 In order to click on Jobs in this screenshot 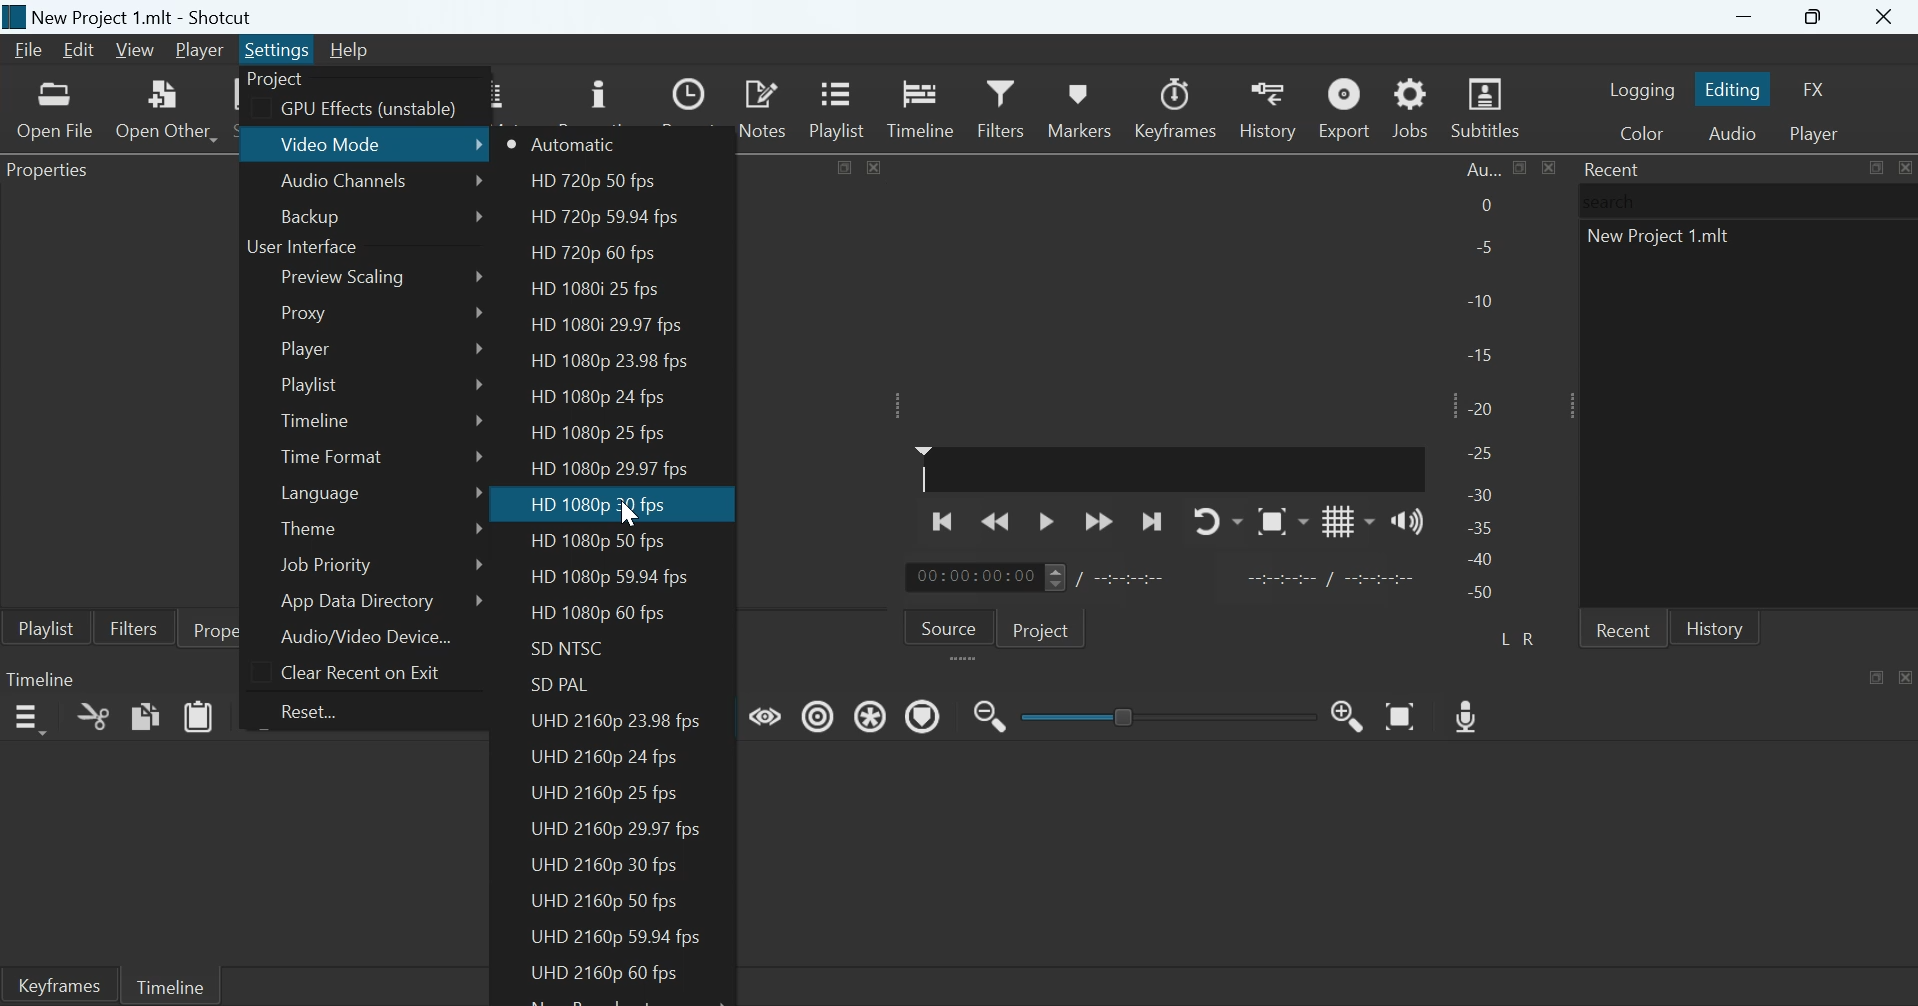, I will do `click(1410, 107)`.